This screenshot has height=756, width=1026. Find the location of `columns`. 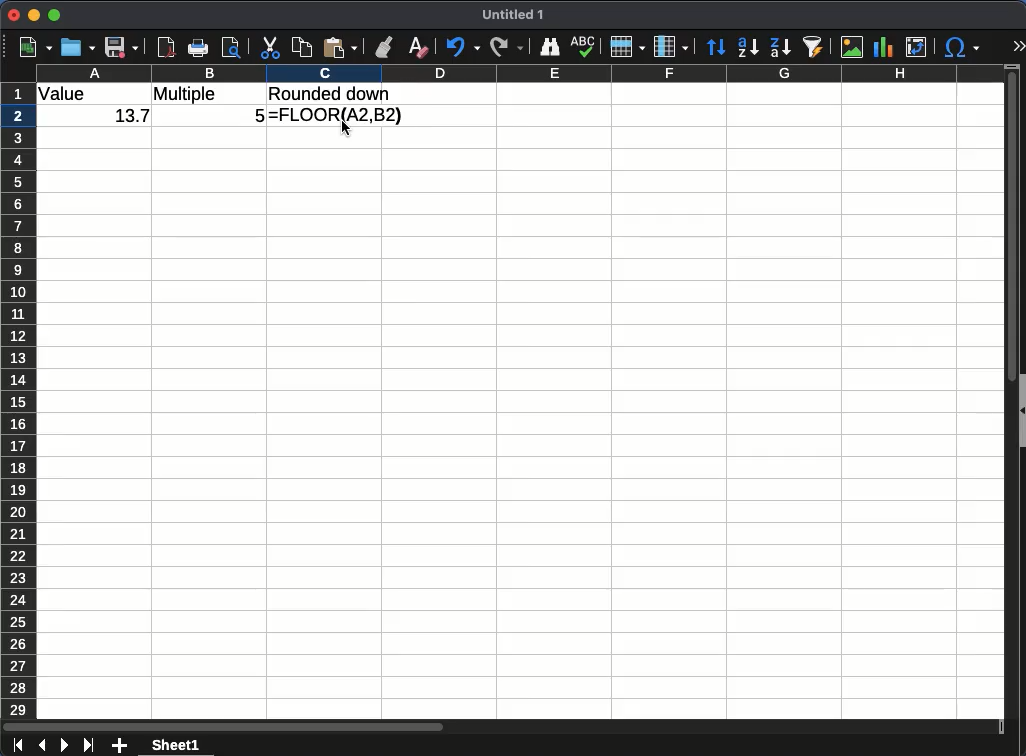

columns is located at coordinates (671, 47).